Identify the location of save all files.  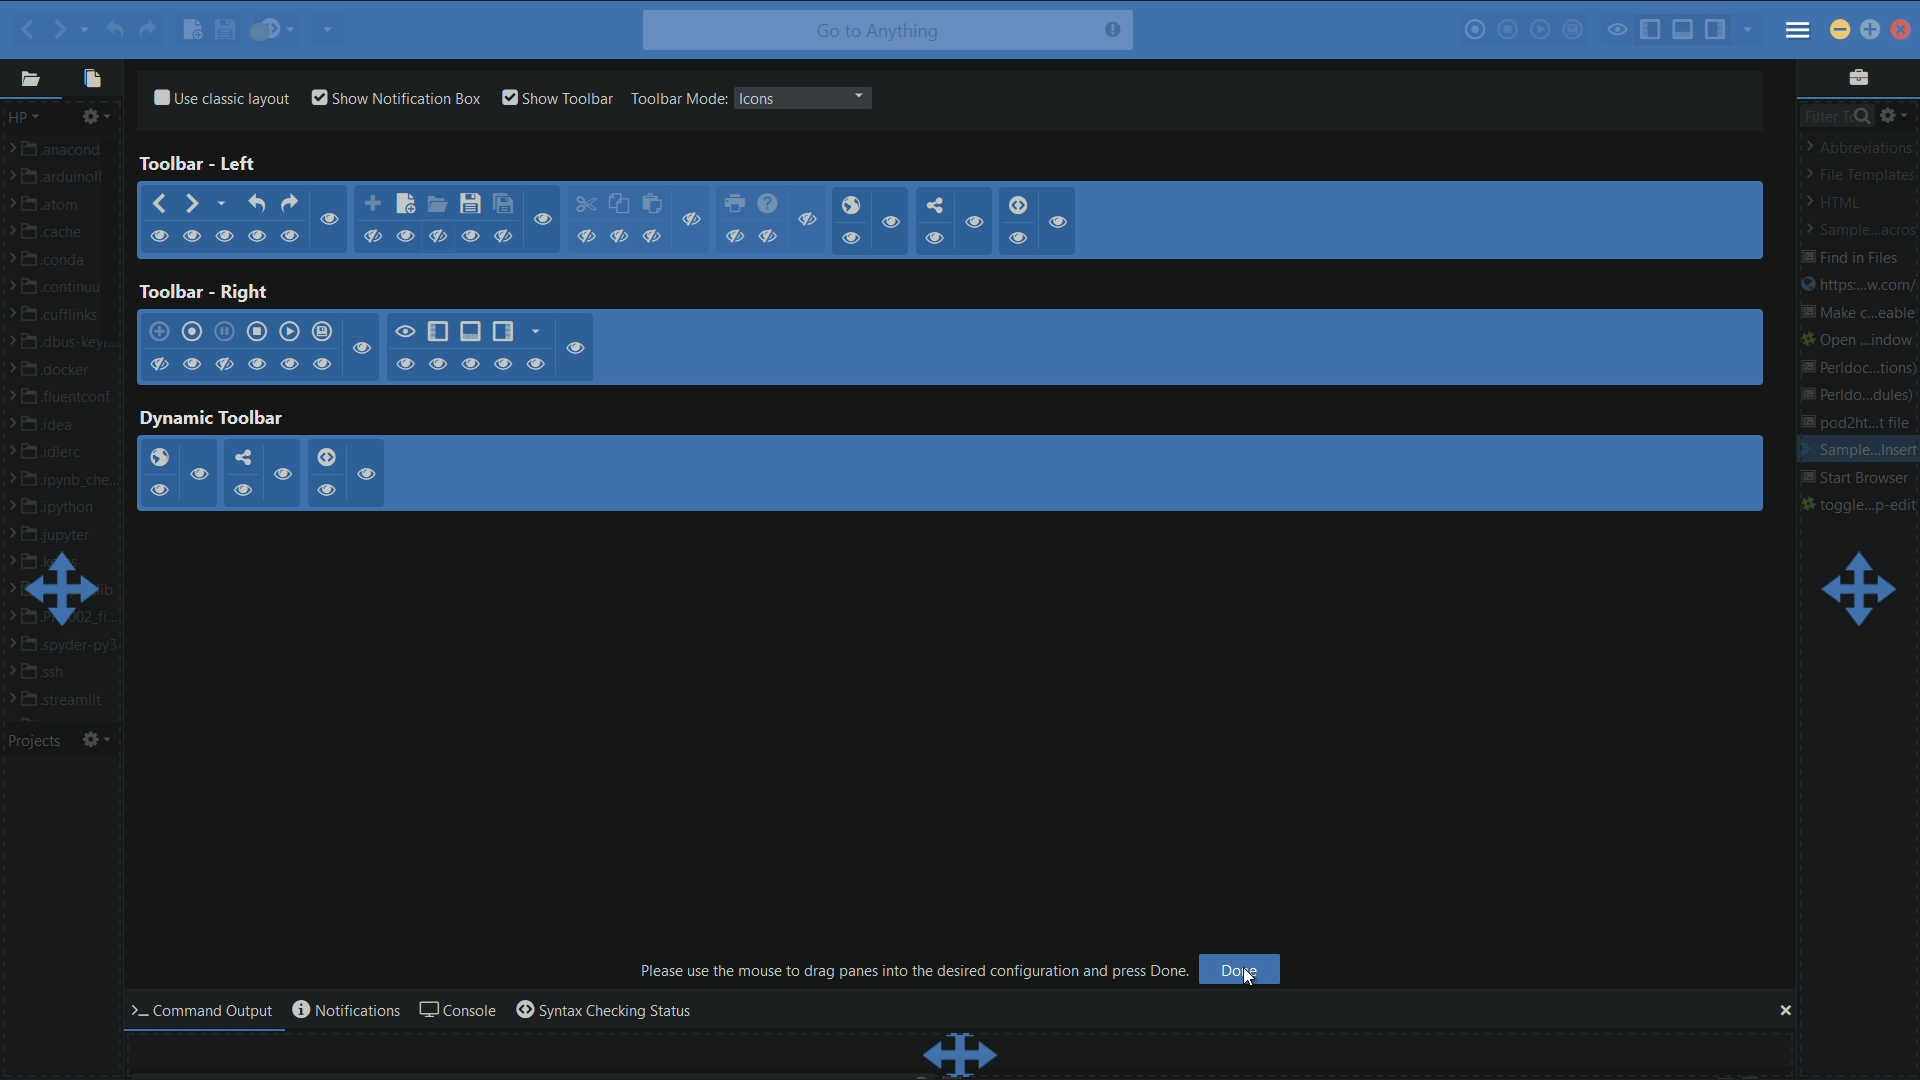
(503, 204).